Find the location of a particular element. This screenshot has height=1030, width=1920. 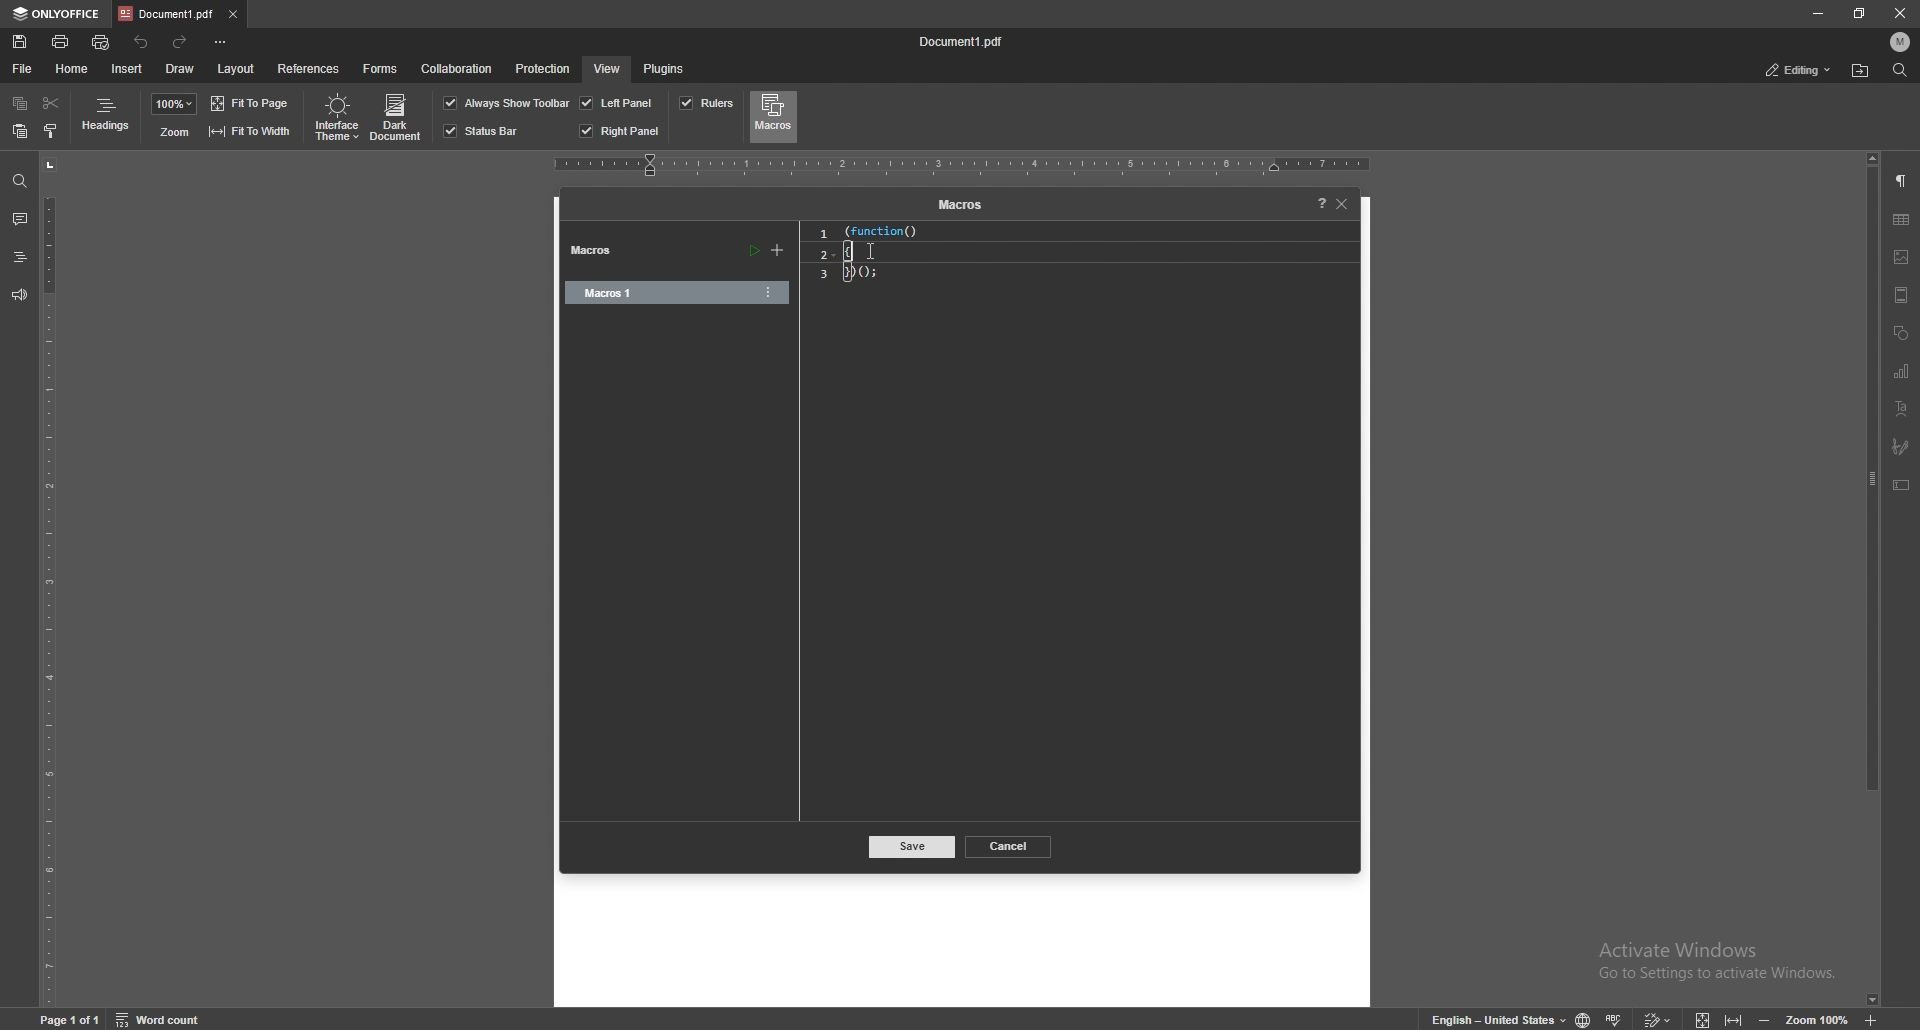

insert is located at coordinates (127, 69).